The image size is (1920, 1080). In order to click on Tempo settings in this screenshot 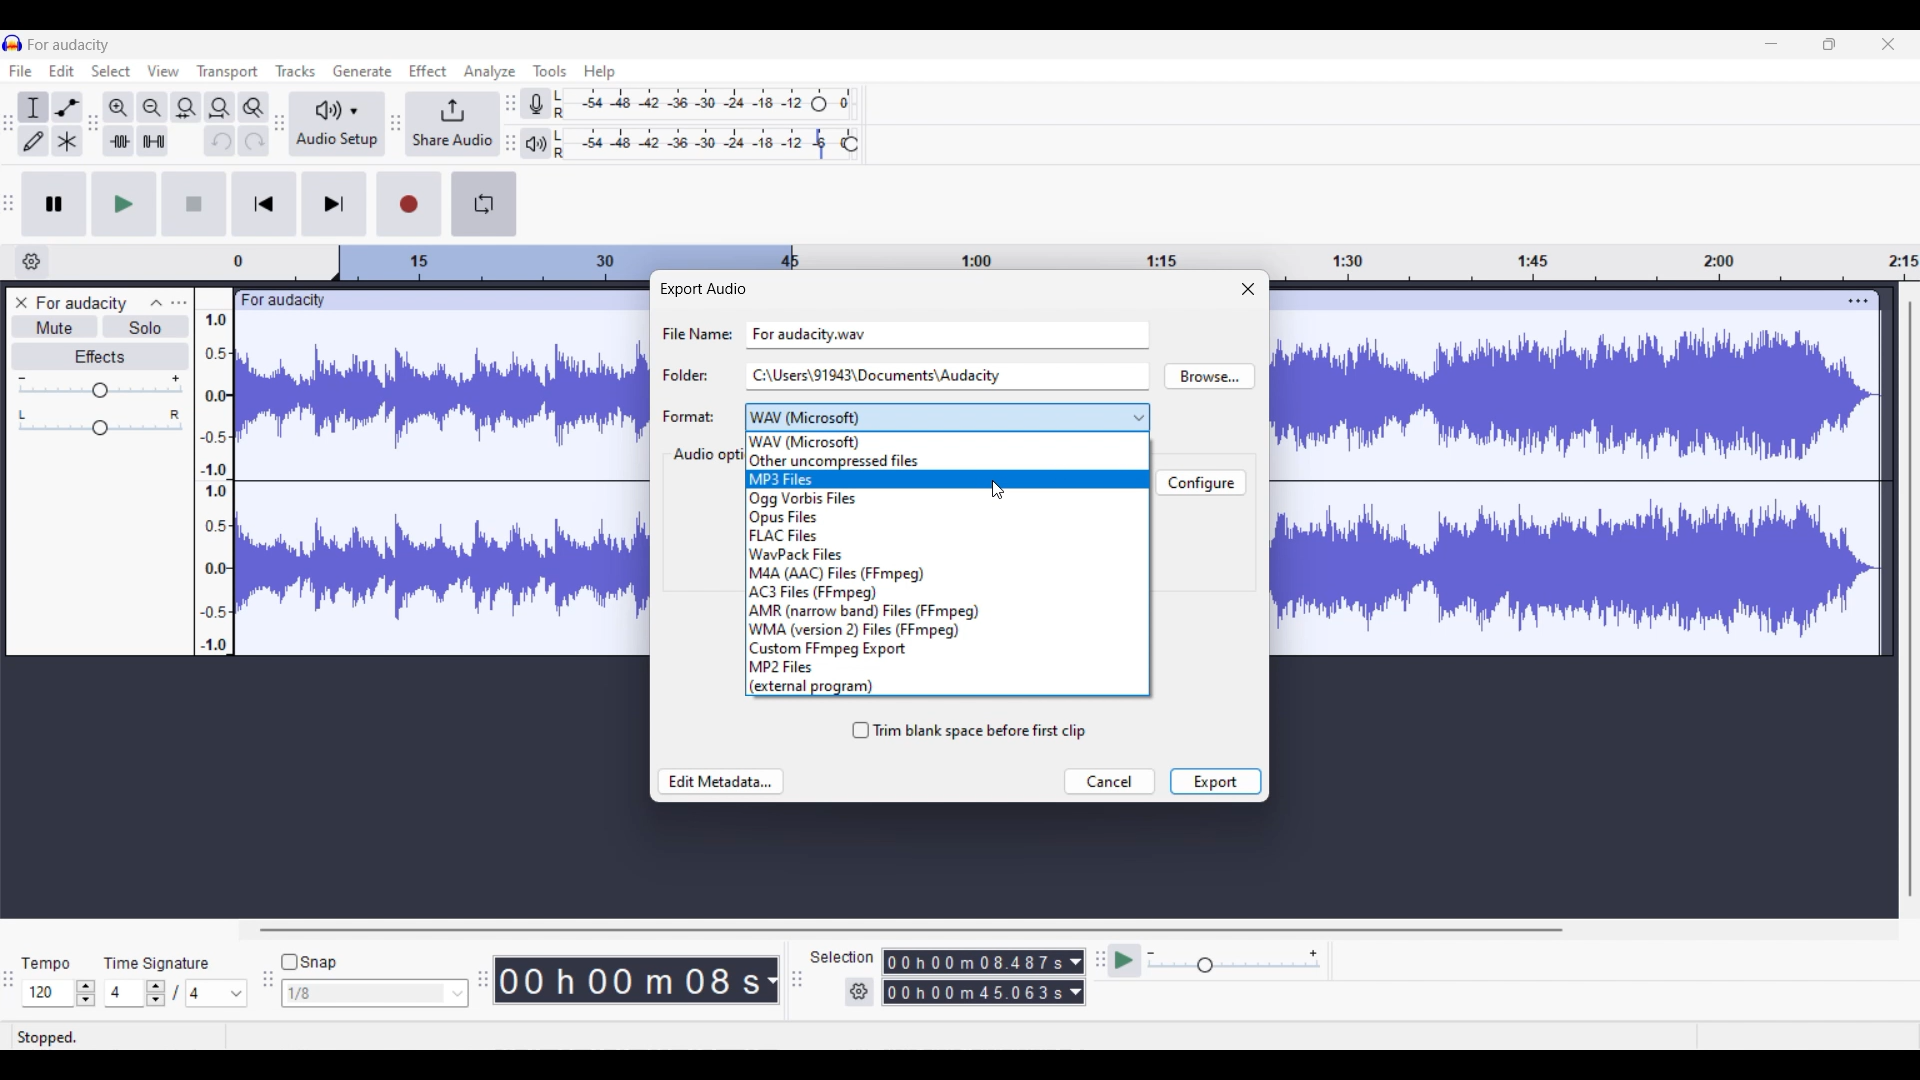, I will do `click(45, 964)`.